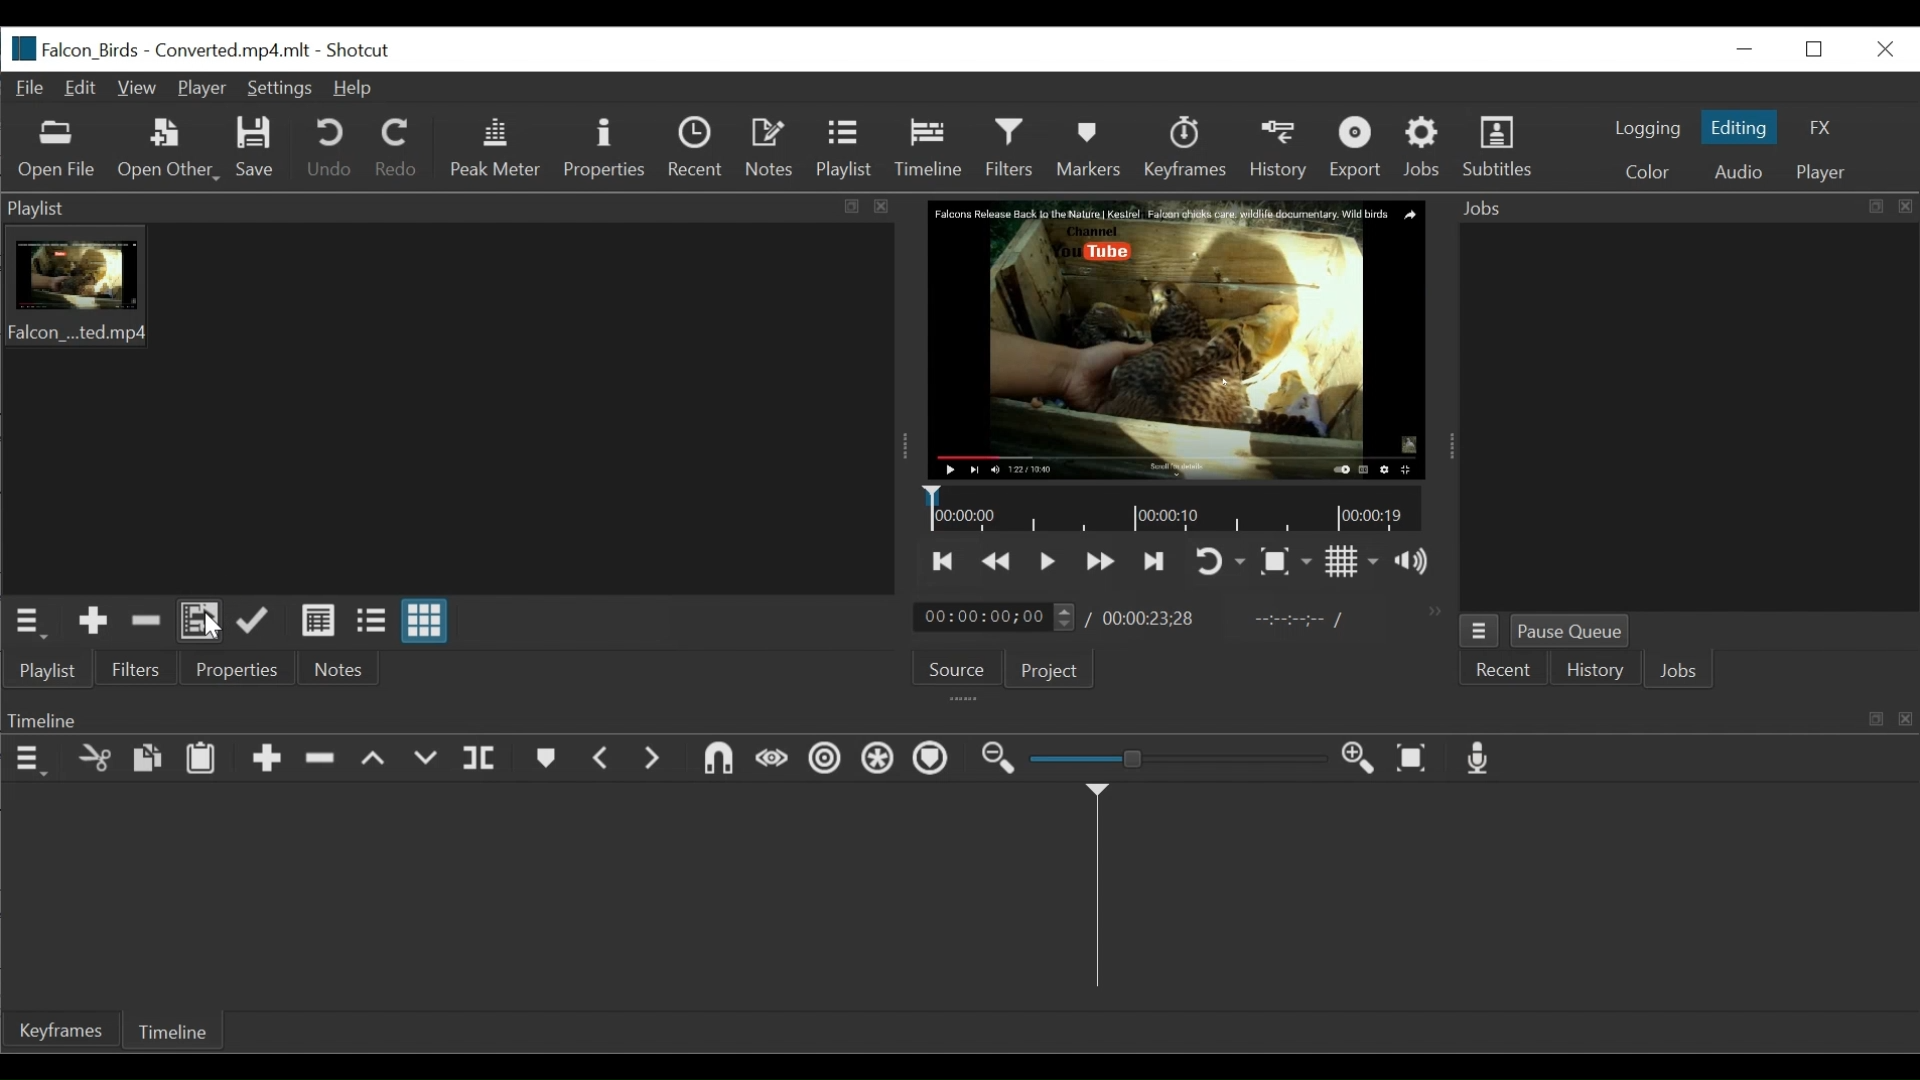 The height and width of the screenshot is (1080, 1920). Describe the element at coordinates (1150, 619) in the screenshot. I see `Total Duration` at that location.